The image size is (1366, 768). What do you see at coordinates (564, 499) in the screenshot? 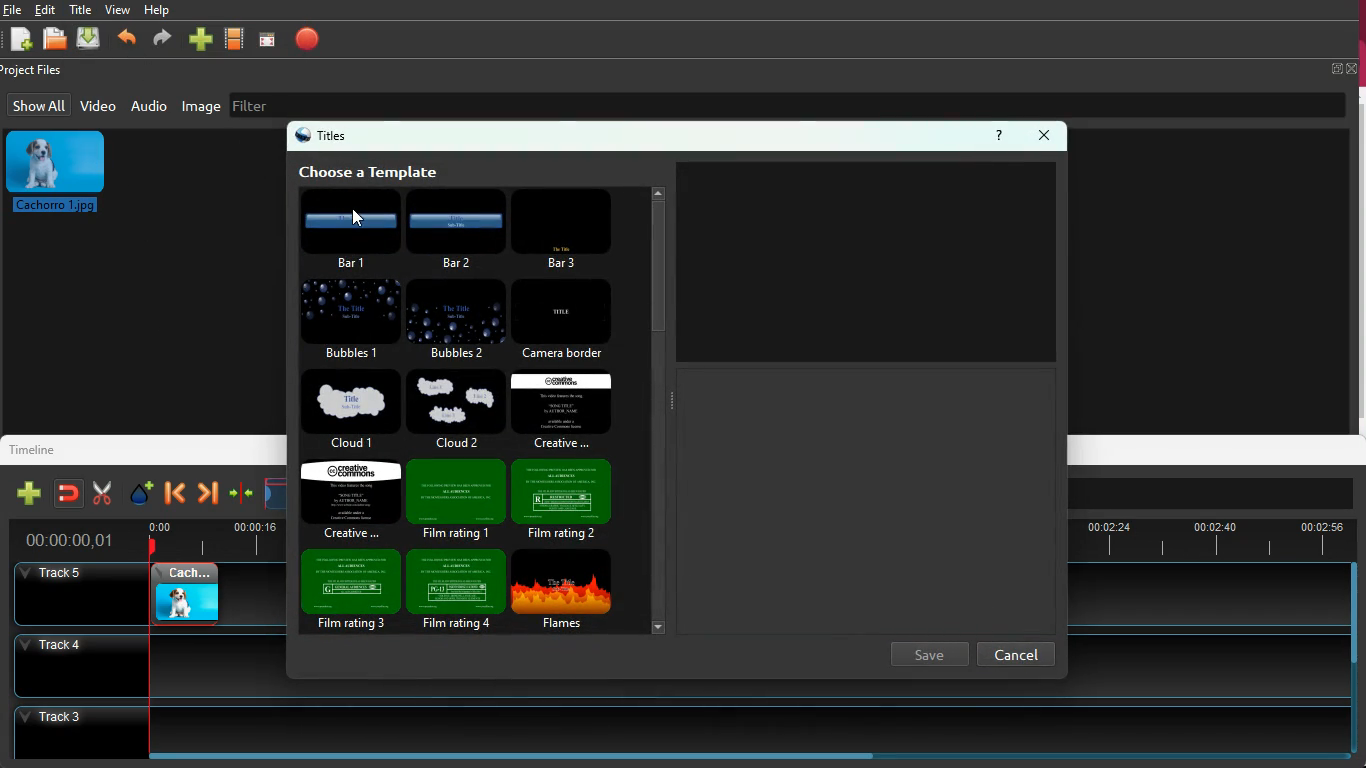
I see `fil rating 2` at bounding box center [564, 499].